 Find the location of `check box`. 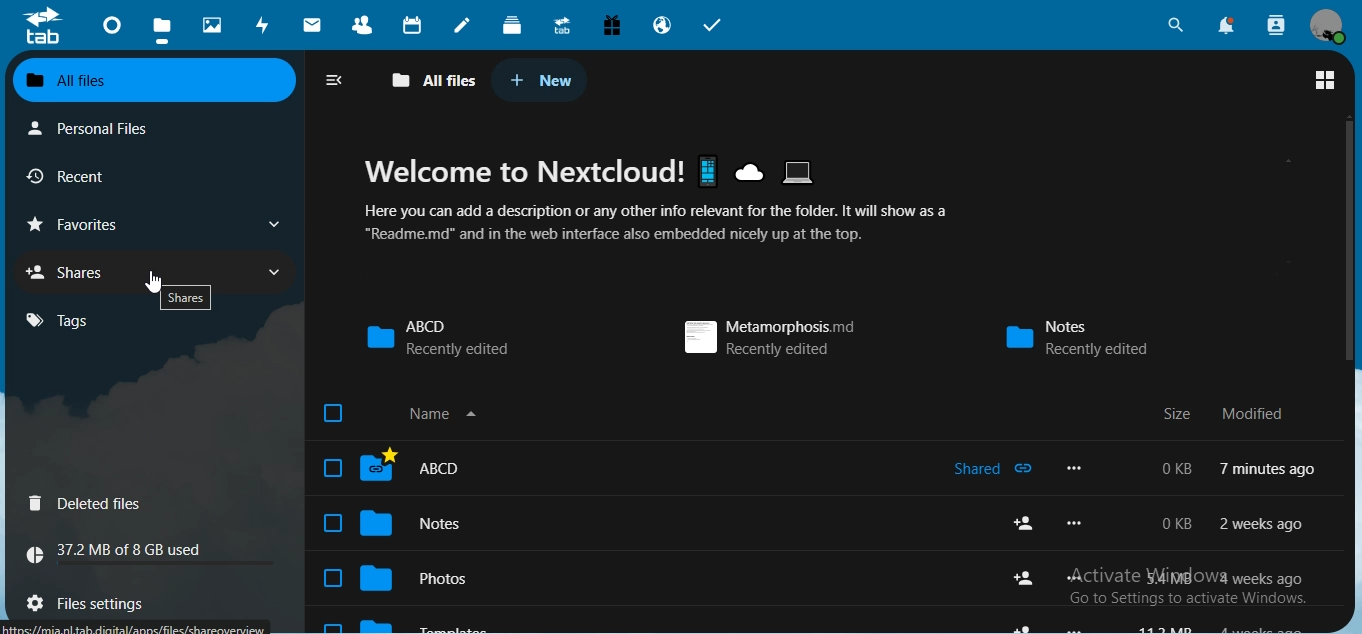

check box is located at coordinates (335, 522).